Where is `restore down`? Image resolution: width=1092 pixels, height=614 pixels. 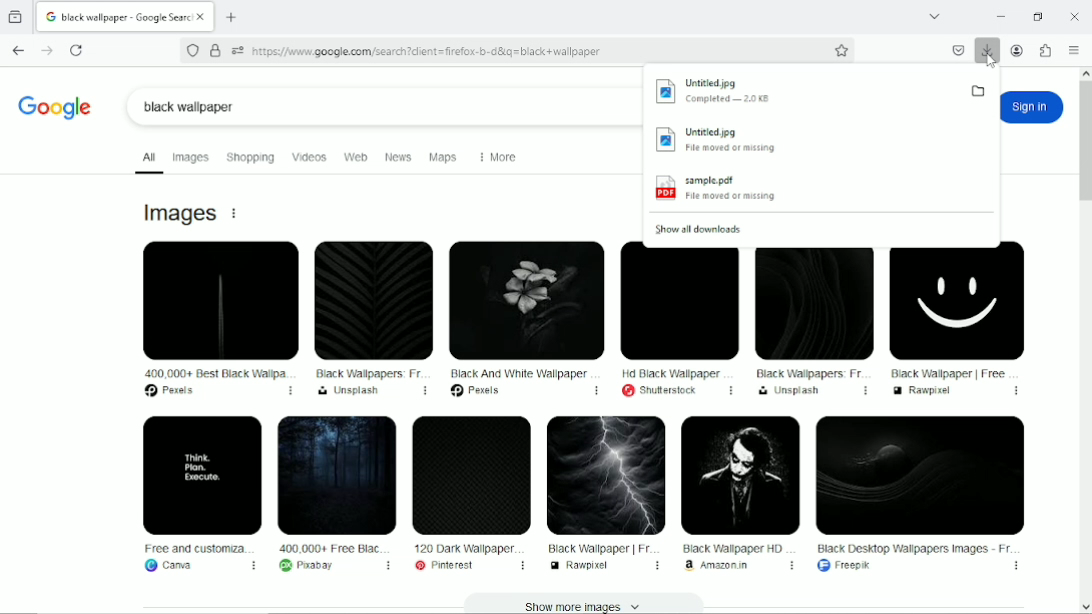 restore down is located at coordinates (1039, 17).